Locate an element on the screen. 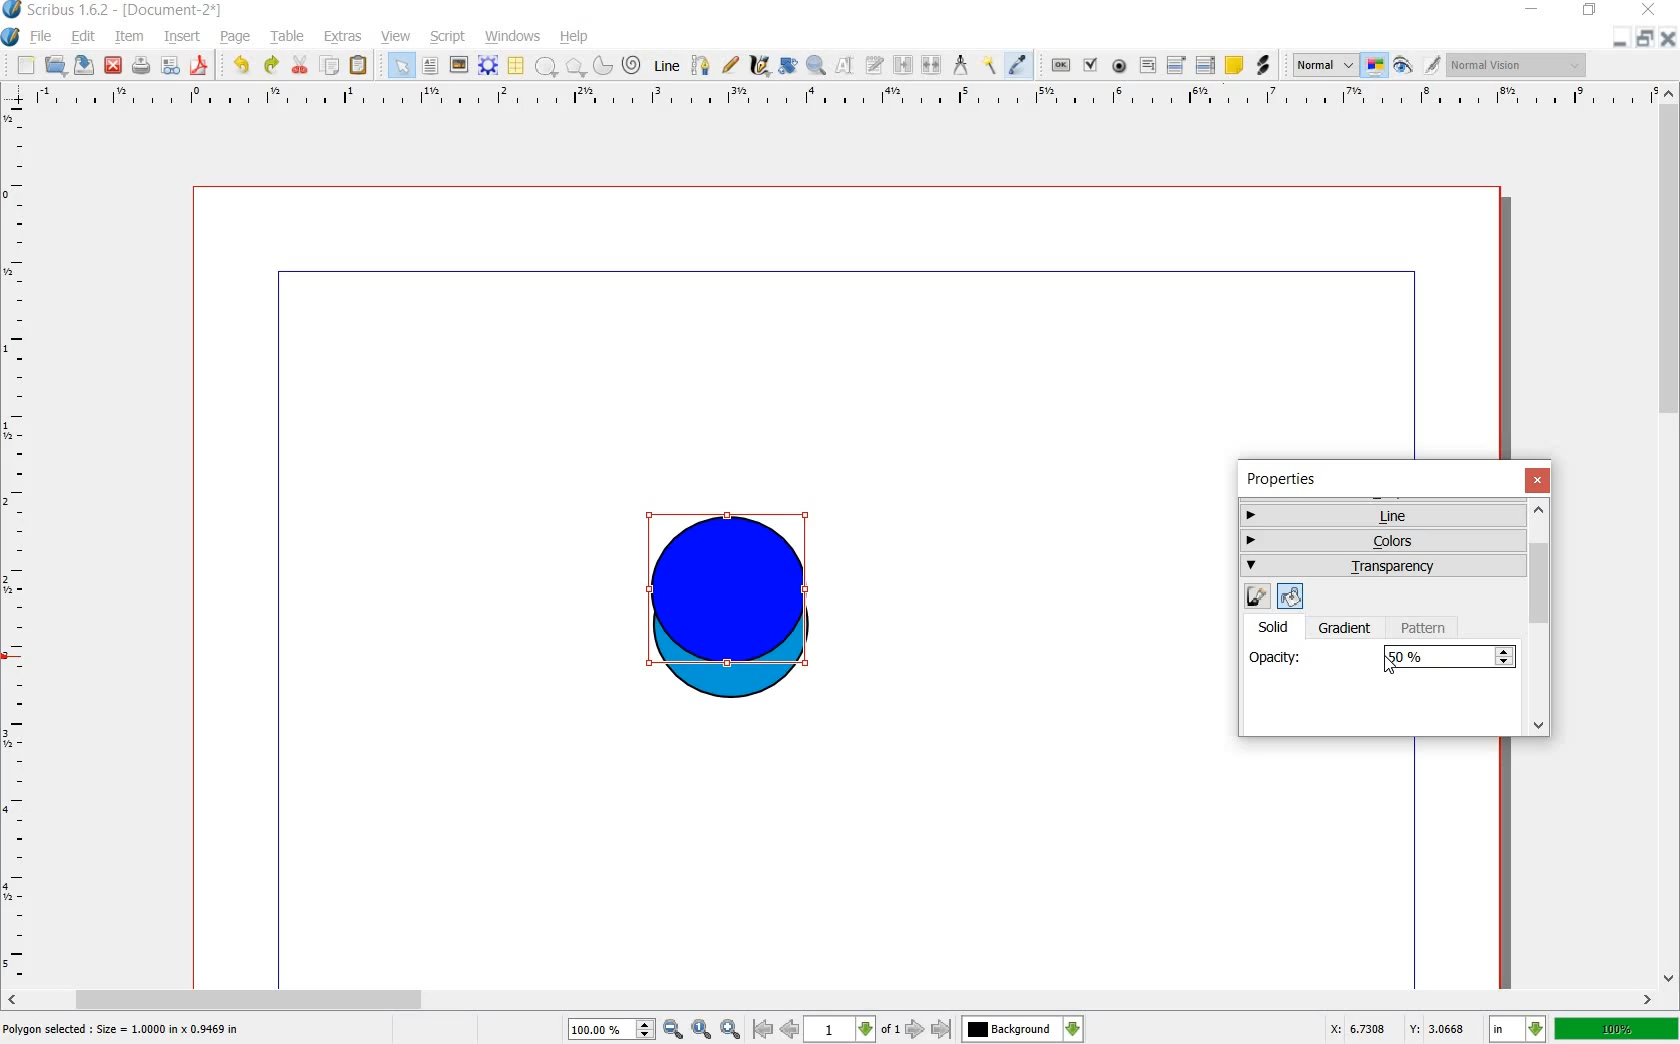 The height and width of the screenshot is (1044, 1680). print is located at coordinates (142, 66).